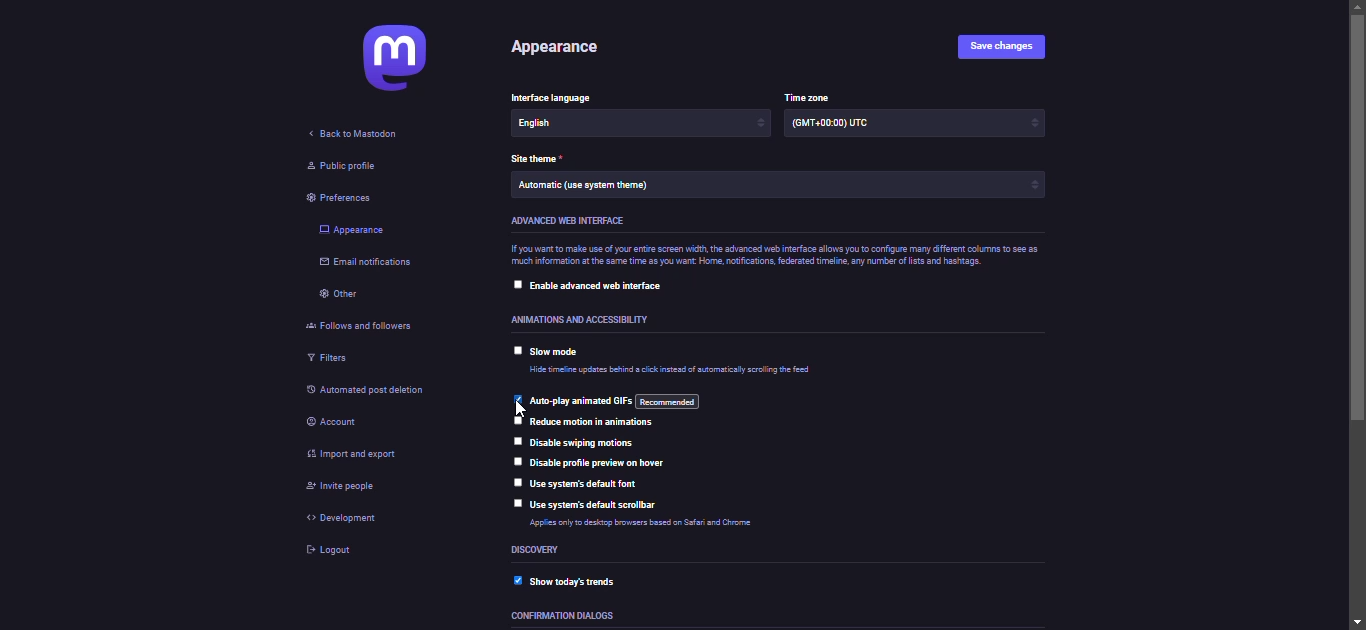  Describe the element at coordinates (399, 58) in the screenshot. I see `mastodon` at that location.